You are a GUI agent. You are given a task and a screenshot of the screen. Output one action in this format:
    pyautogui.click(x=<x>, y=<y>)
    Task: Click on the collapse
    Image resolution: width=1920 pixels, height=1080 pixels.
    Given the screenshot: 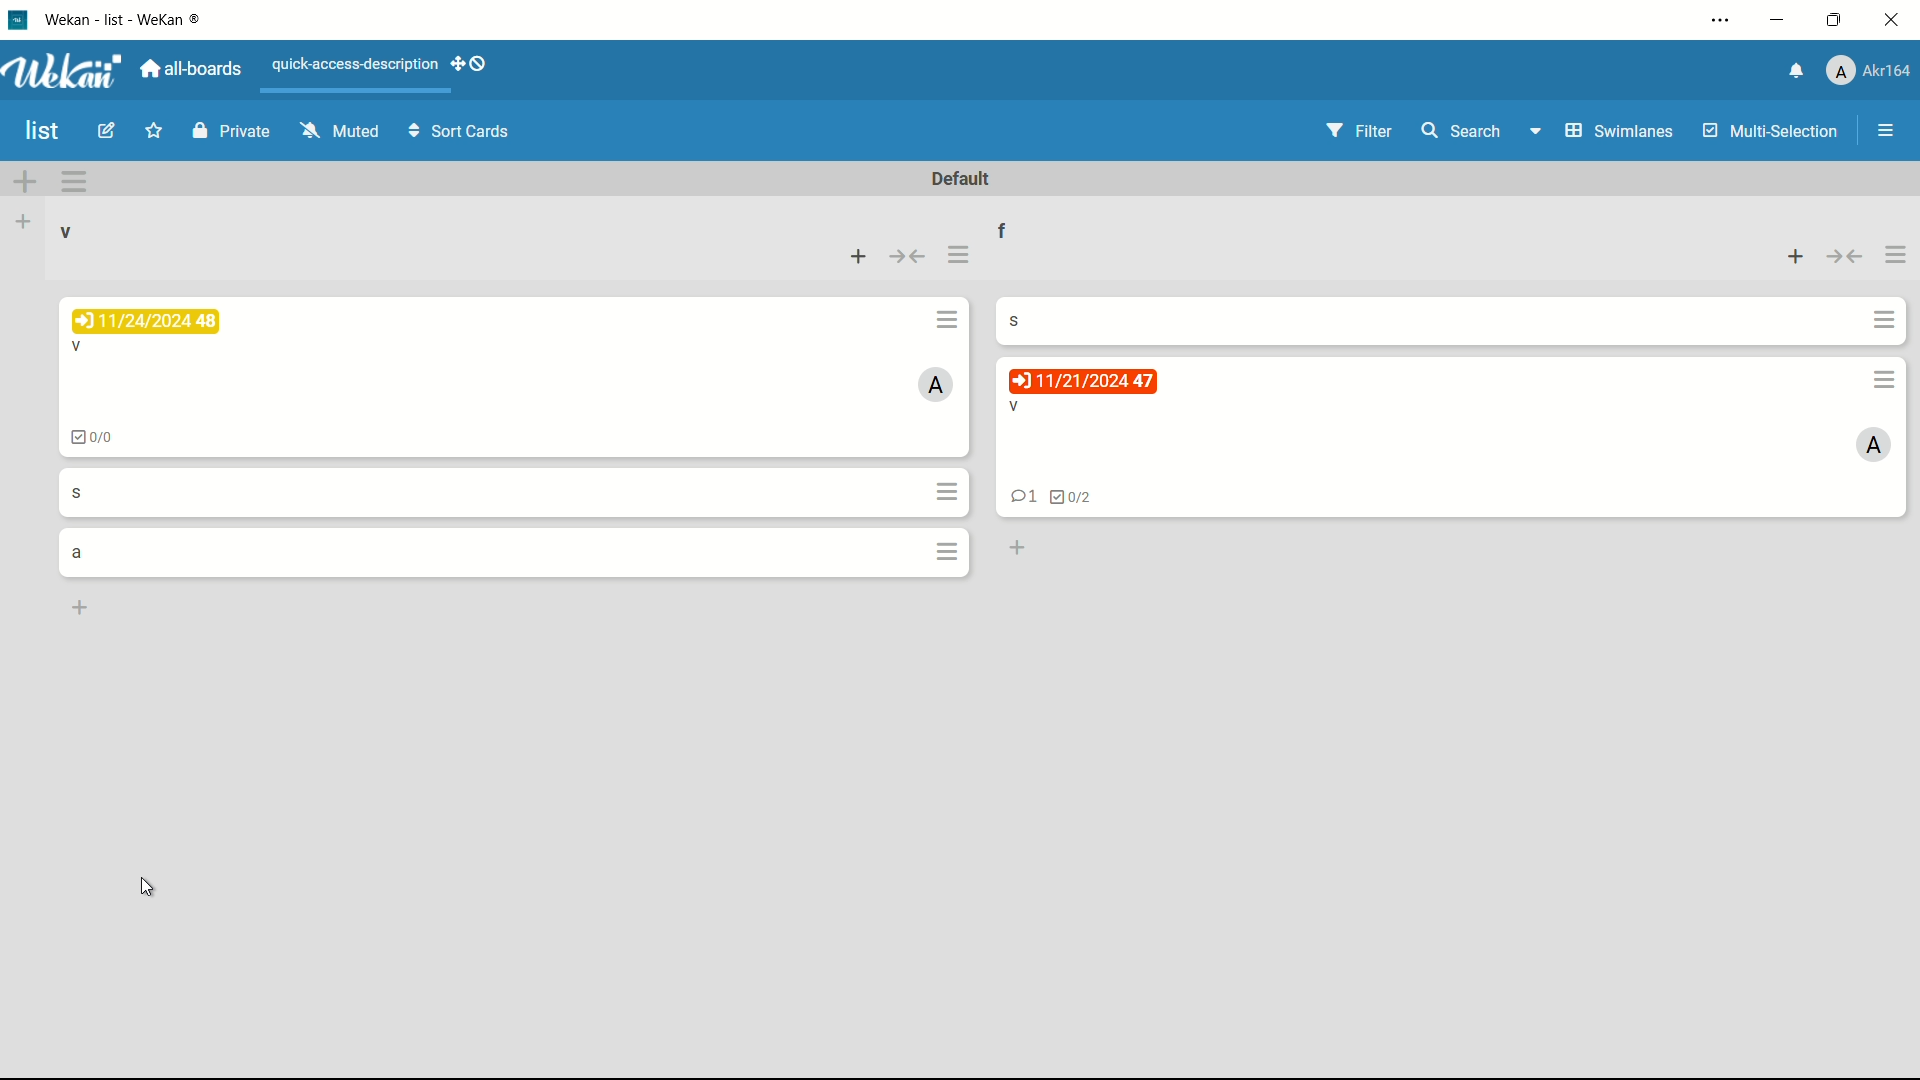 What is the action you would take?
    pyautogui.click(x=909, y=256)
    